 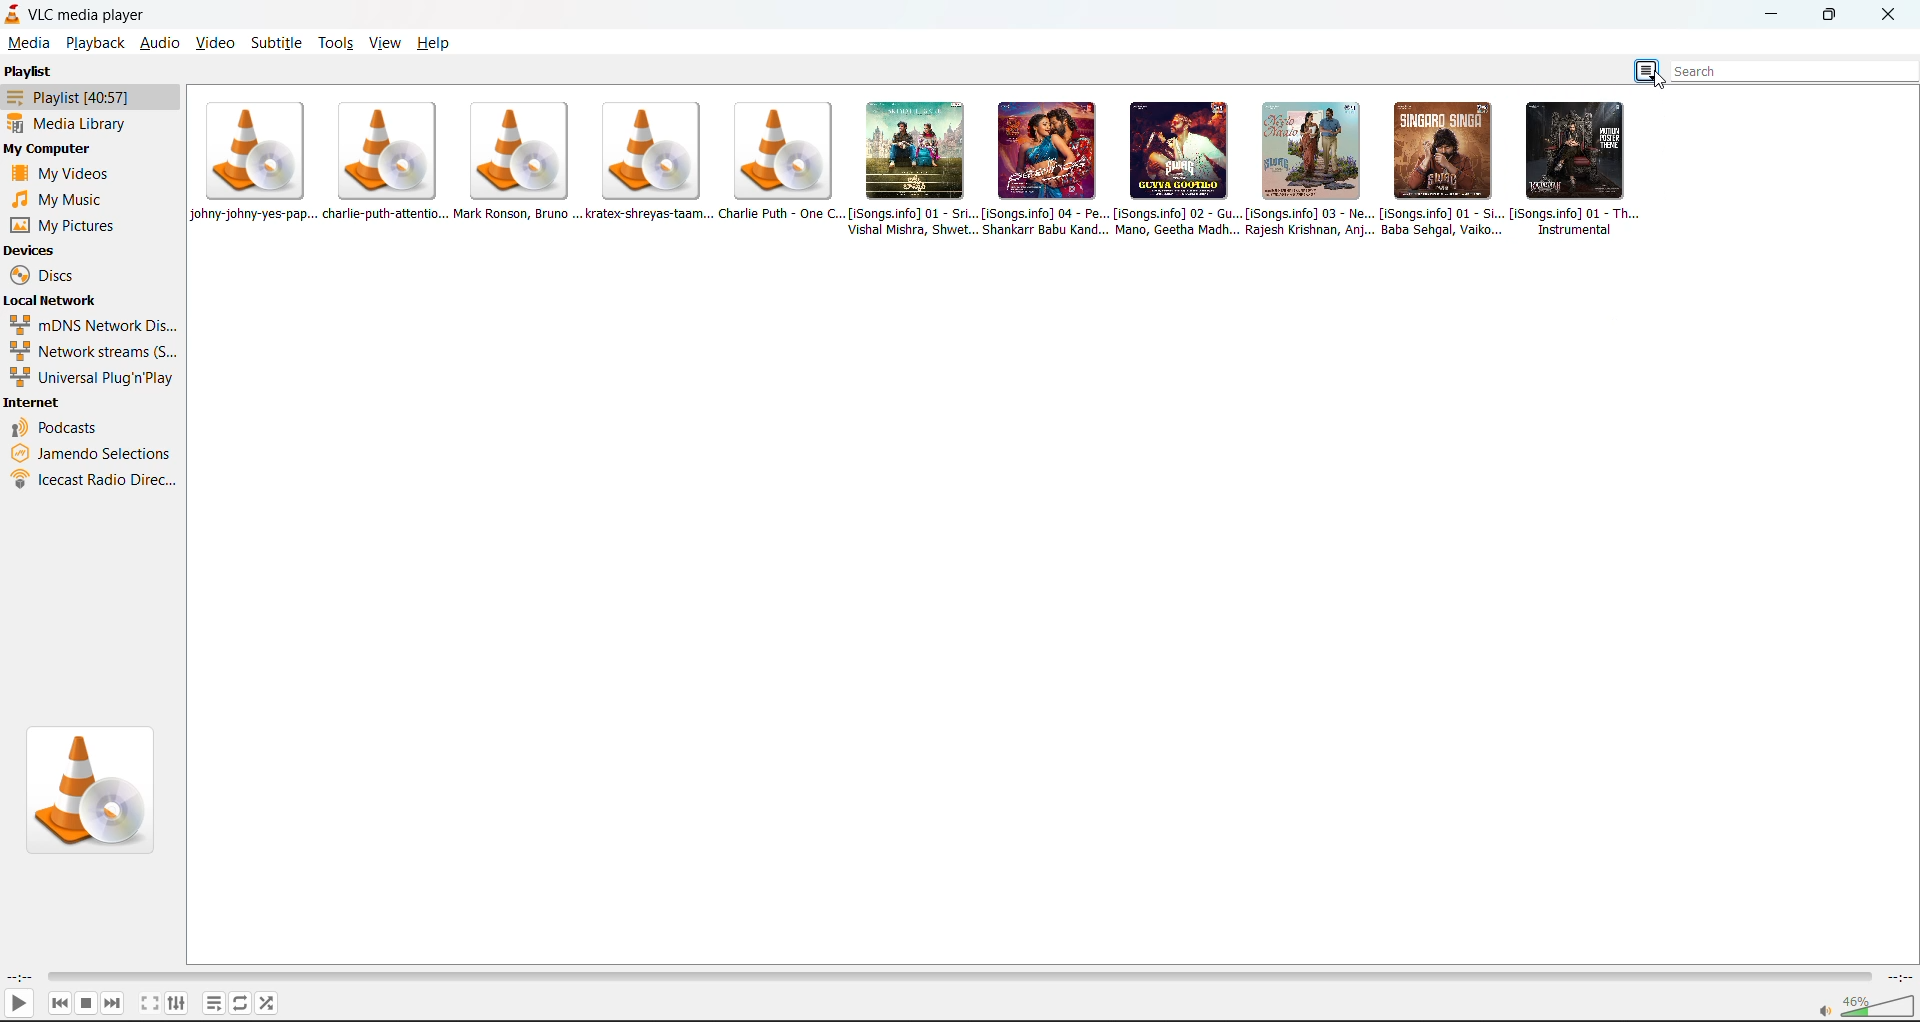 What do you see at coordinates (275, 42) in the screenshot?
I see `subtitle` at bounding box center [275, 42].